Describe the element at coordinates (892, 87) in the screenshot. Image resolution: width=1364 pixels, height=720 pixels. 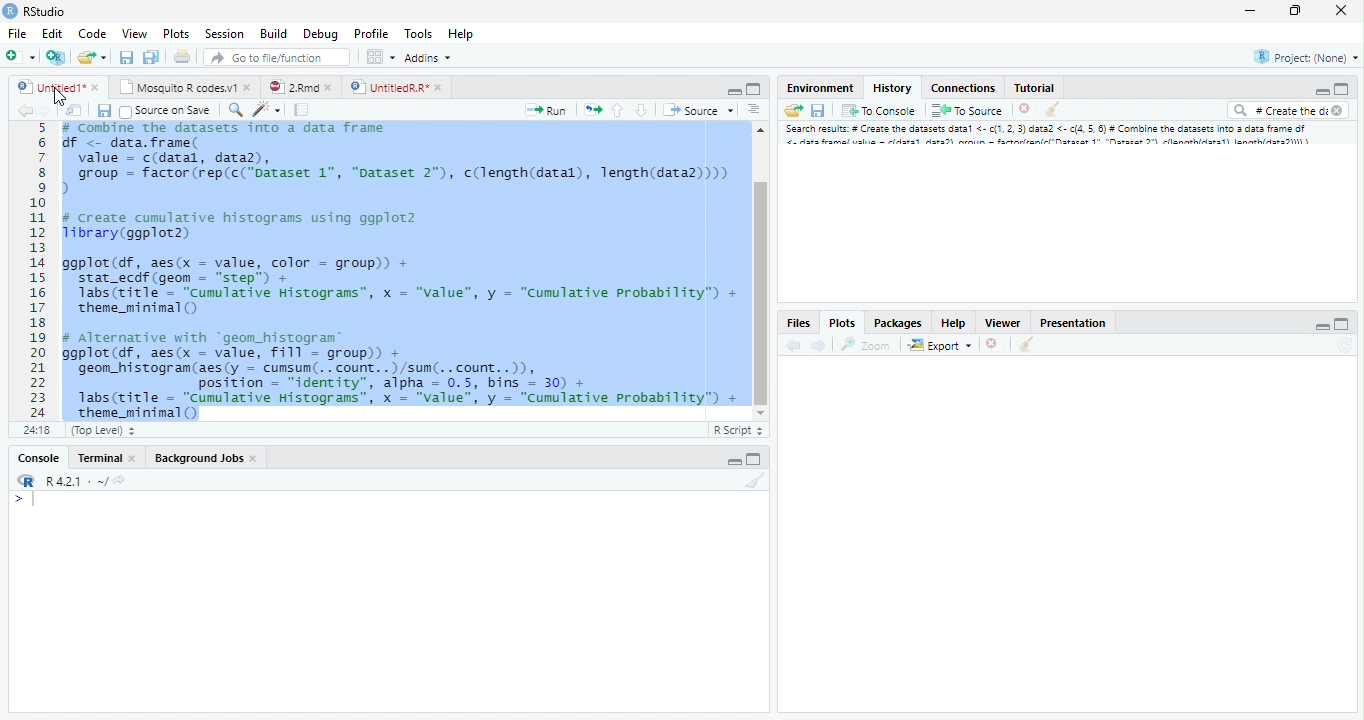
I see `History` at that location.